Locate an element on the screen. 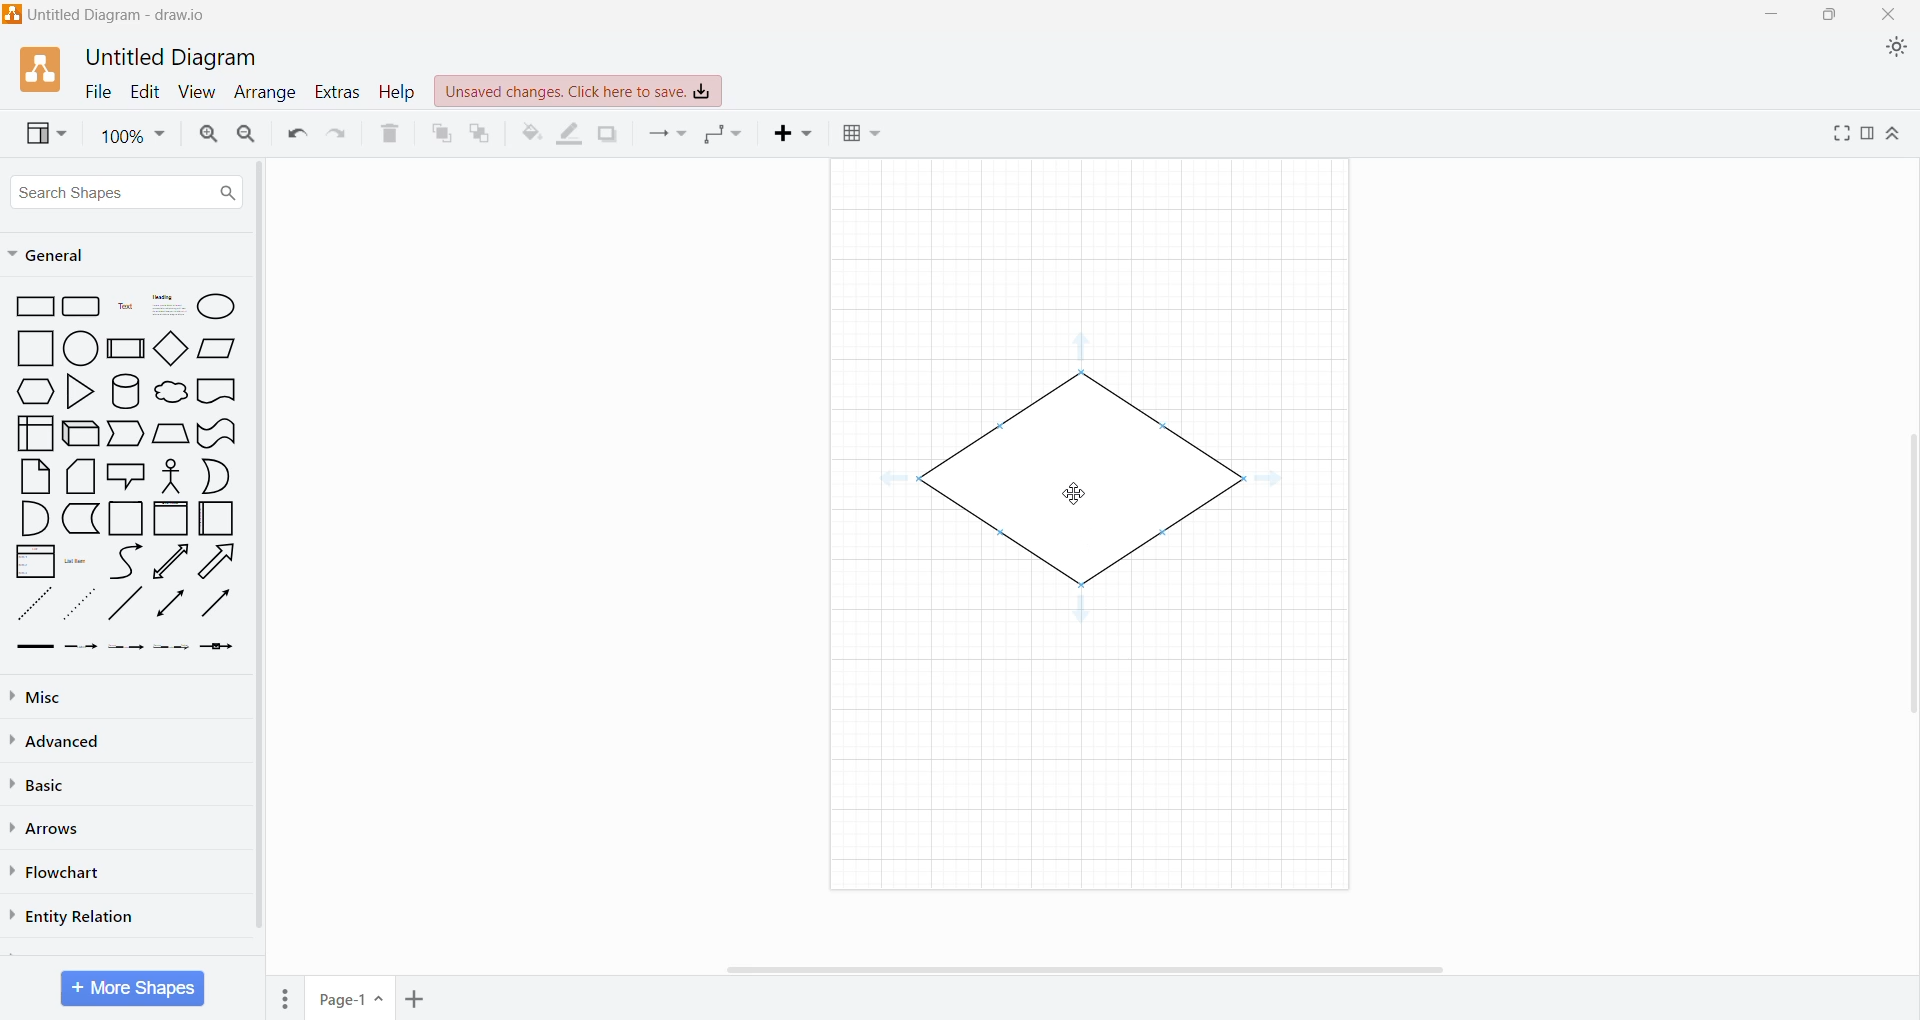  Basic is located at coordinates (49, 783).